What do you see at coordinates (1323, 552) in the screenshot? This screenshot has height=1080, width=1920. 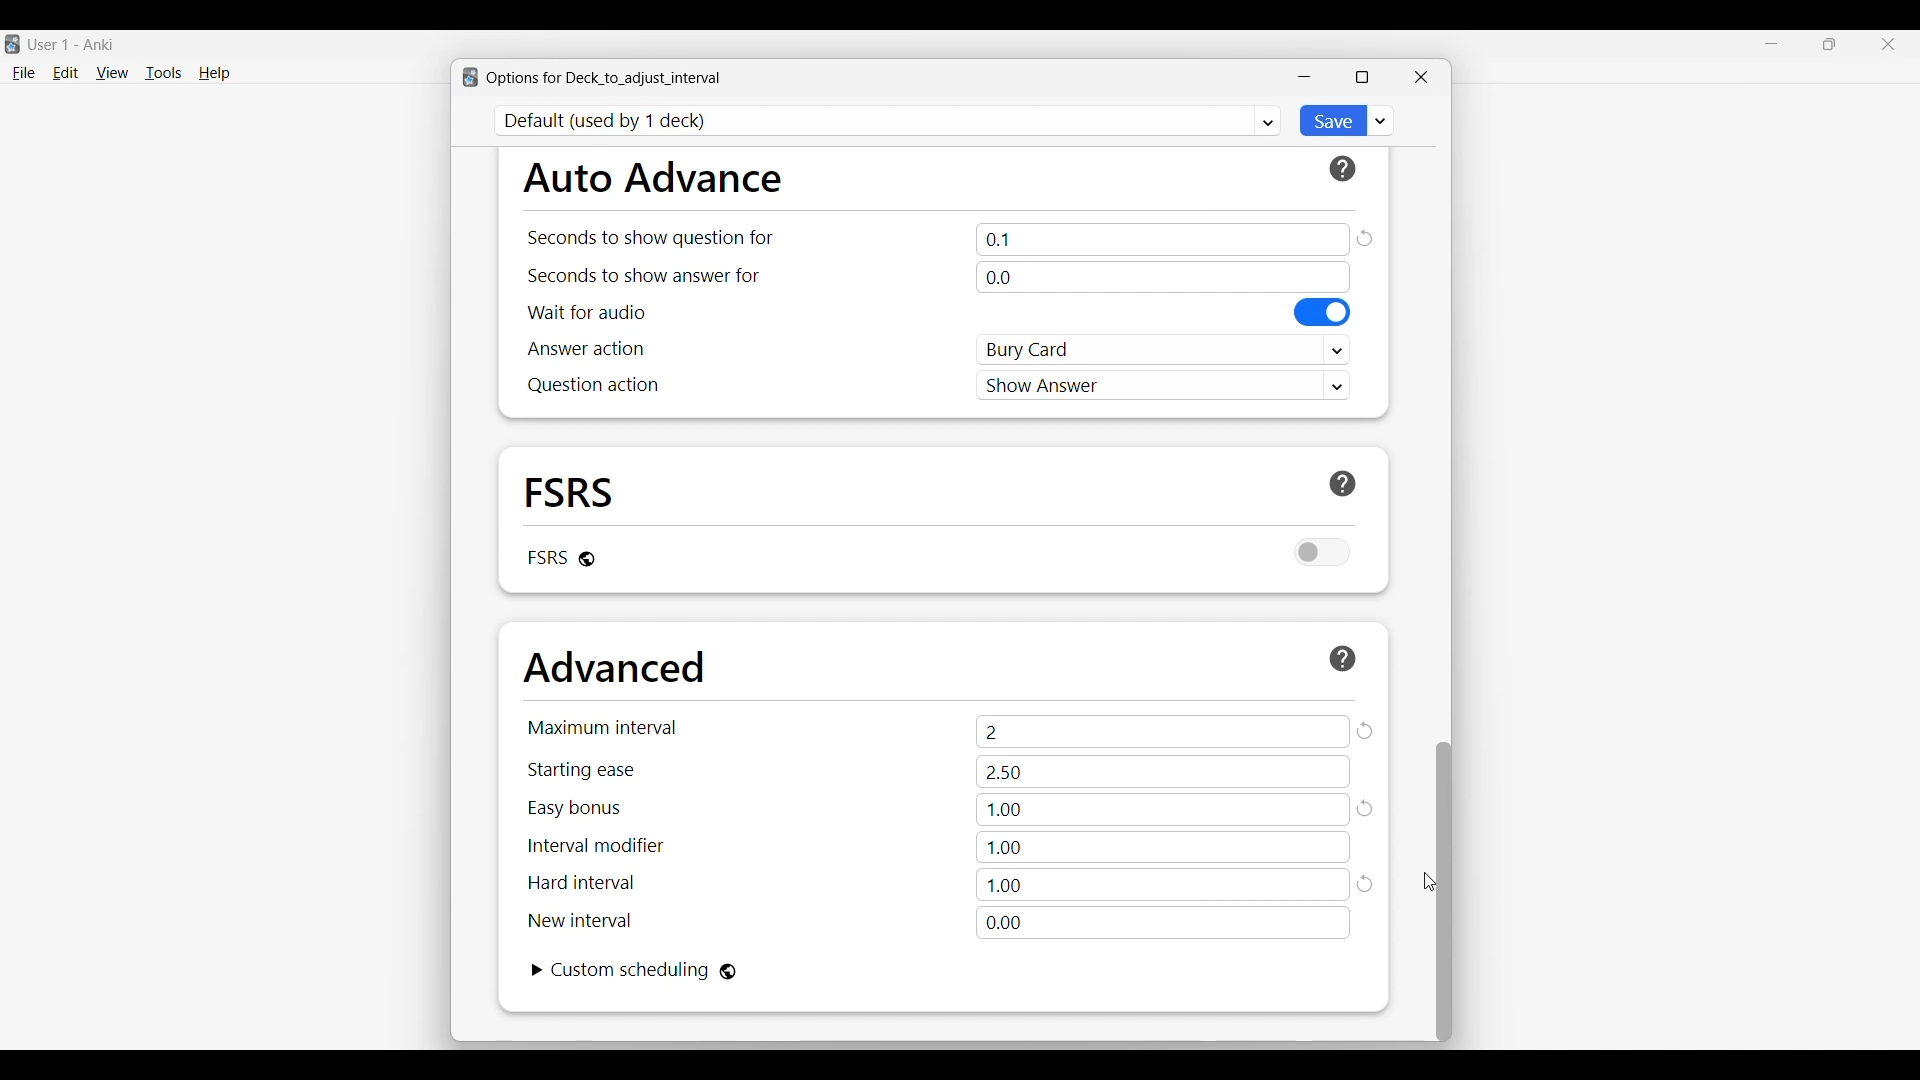 I see `Toggle for FSRS` at bounding box center [1323, 552].